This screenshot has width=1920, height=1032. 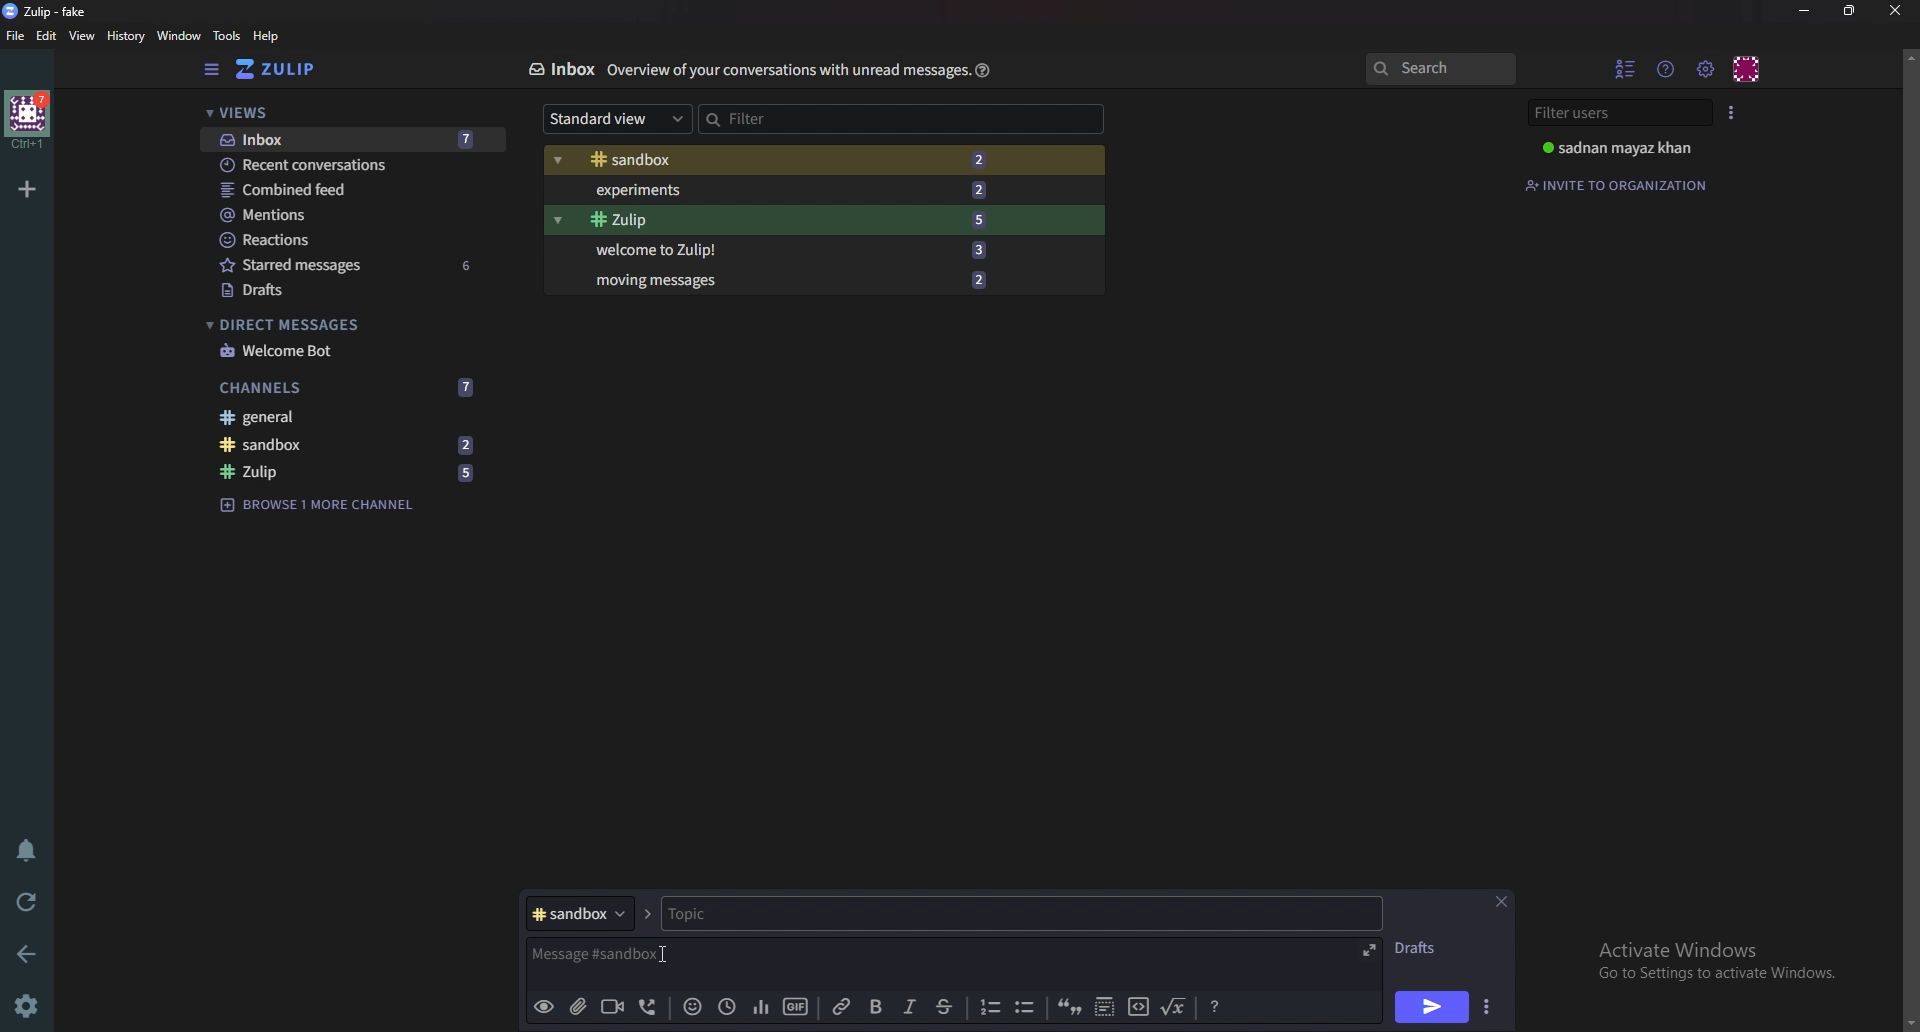 What do you see at coordinates (353, 166) in the screenshot?
I see `Recent conversations` at bounding box center [353, 166].